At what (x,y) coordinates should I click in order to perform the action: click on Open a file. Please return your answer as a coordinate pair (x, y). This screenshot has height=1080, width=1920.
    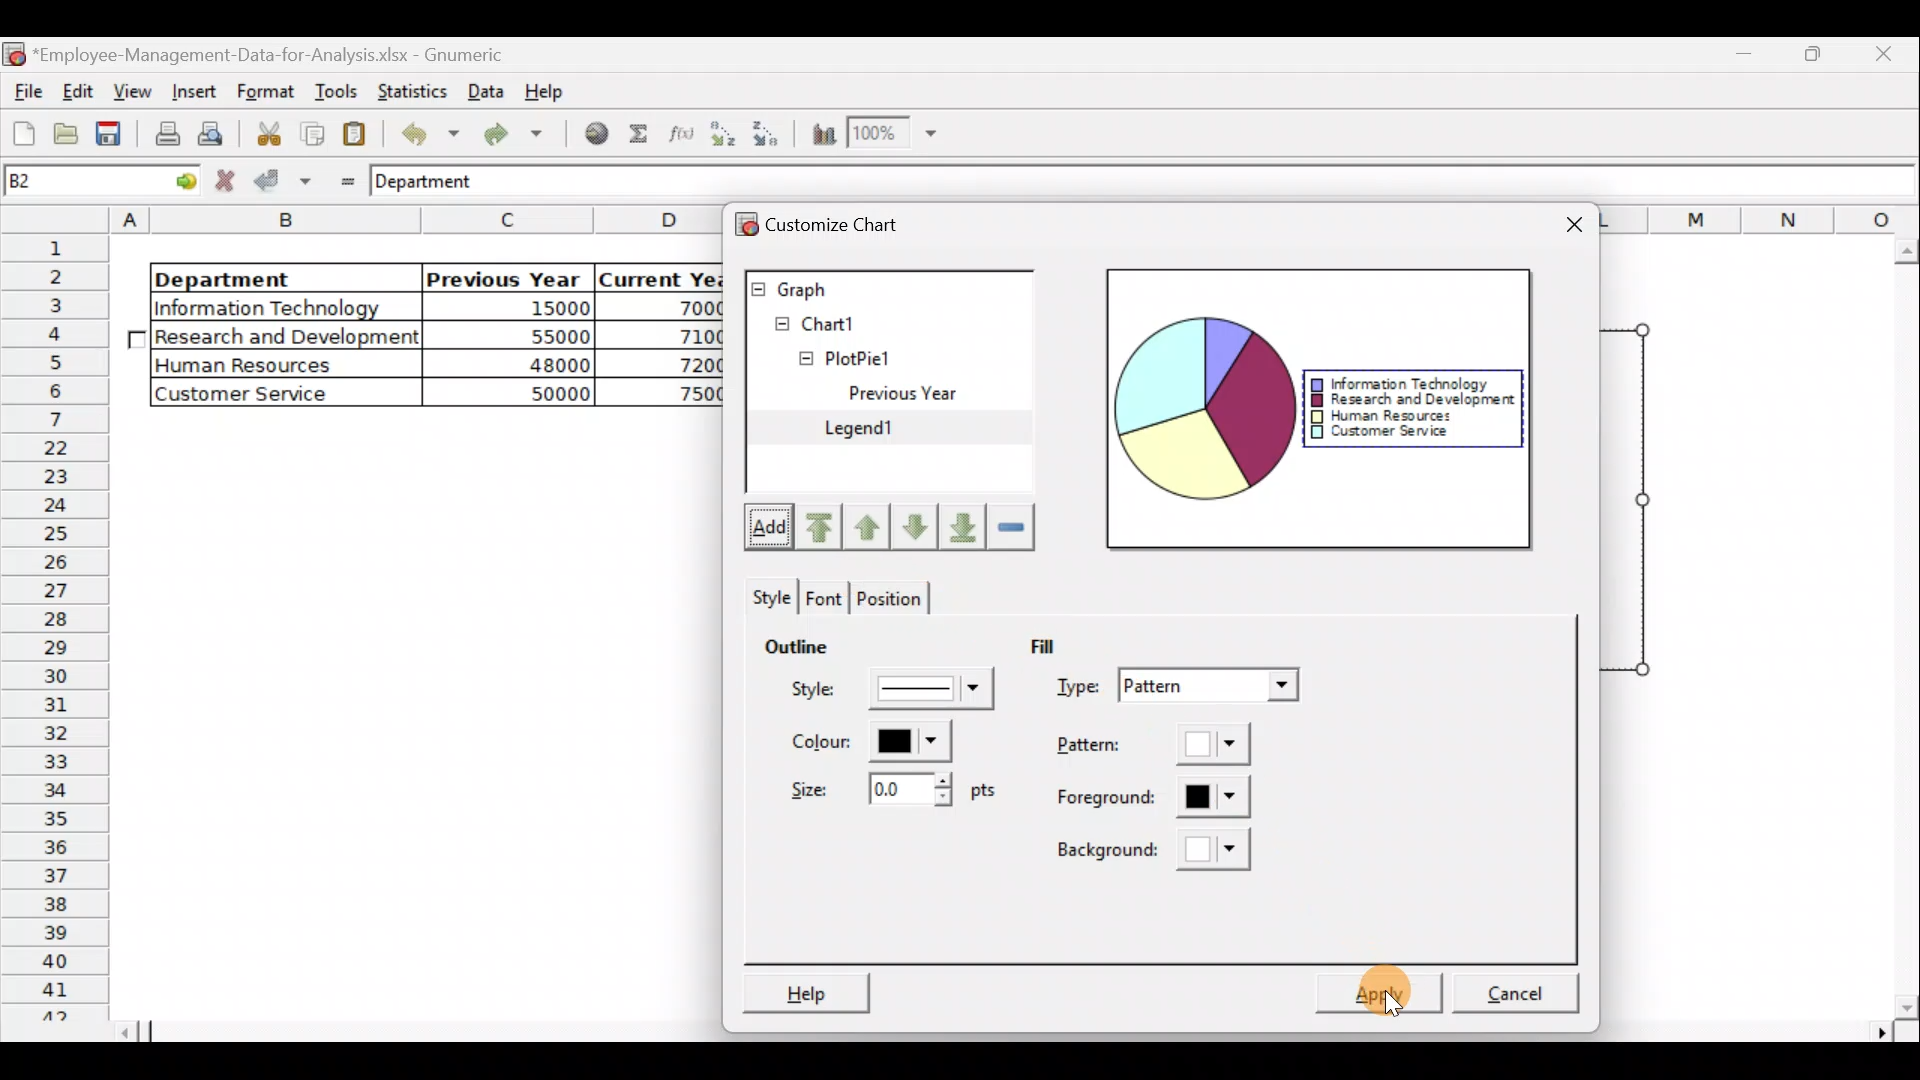
    Looking at the image, I should click on (64, 137).